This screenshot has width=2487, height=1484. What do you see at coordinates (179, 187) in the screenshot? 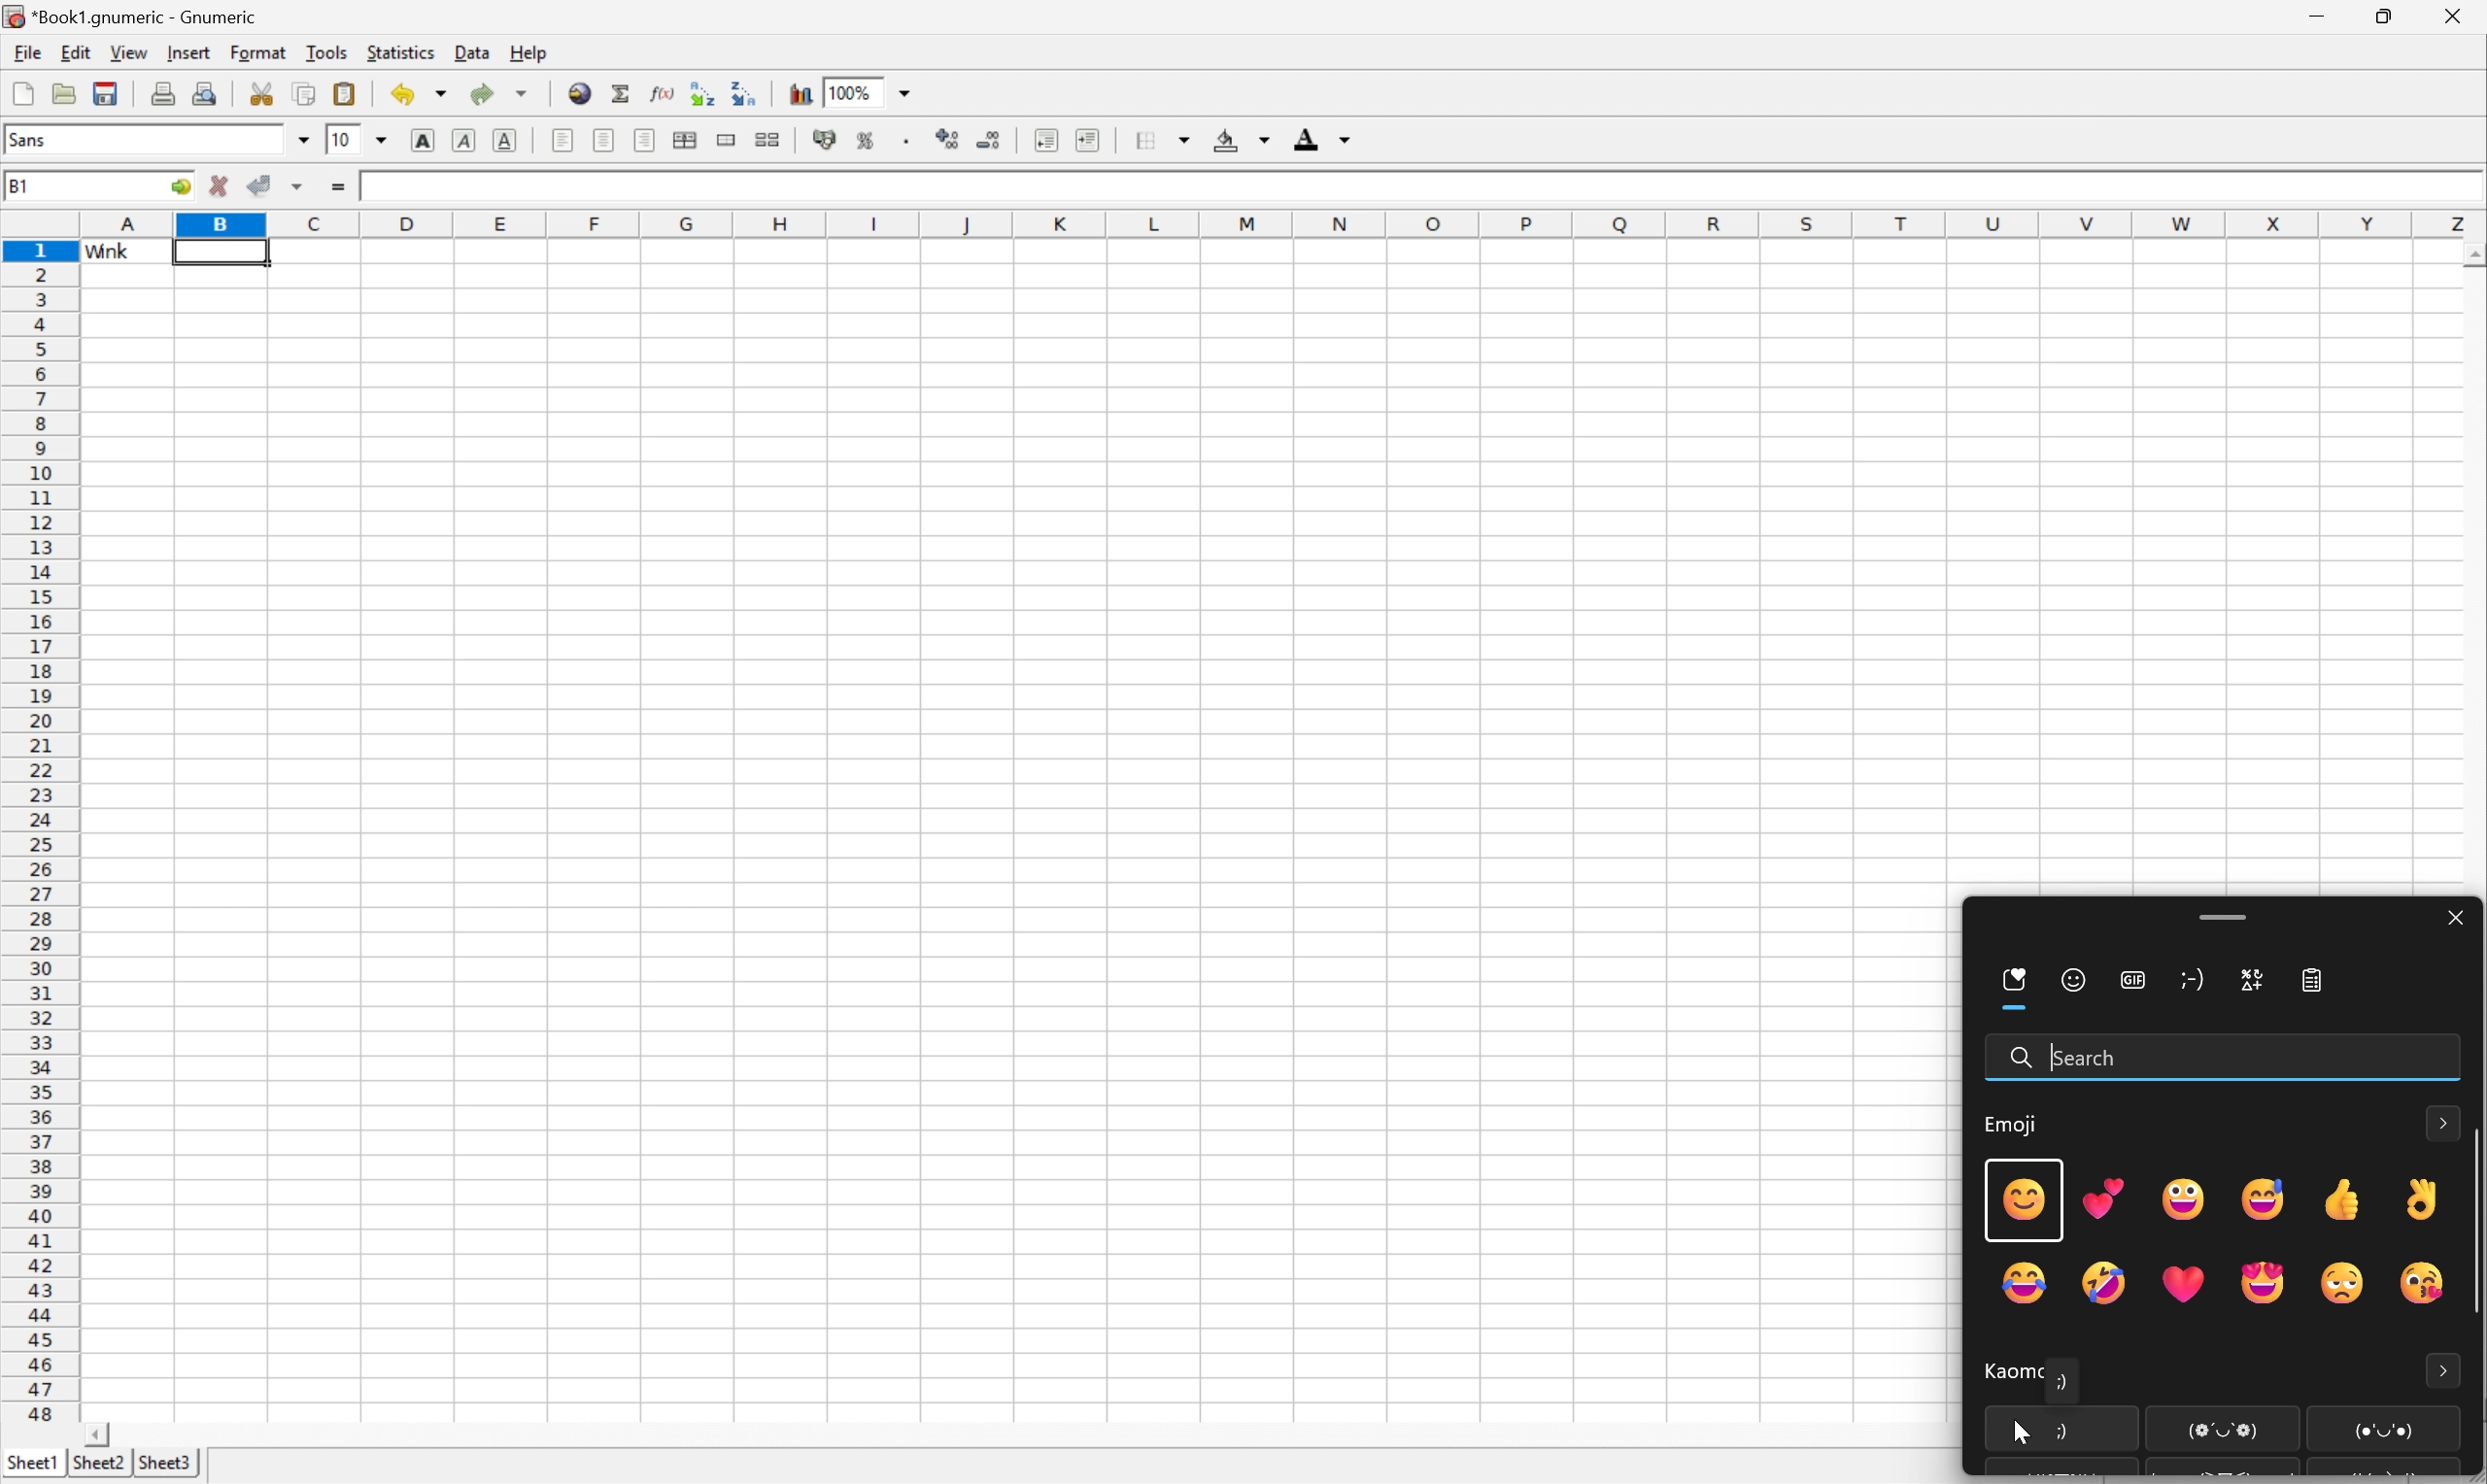
I see `go to` at bounding box center [179, 187].